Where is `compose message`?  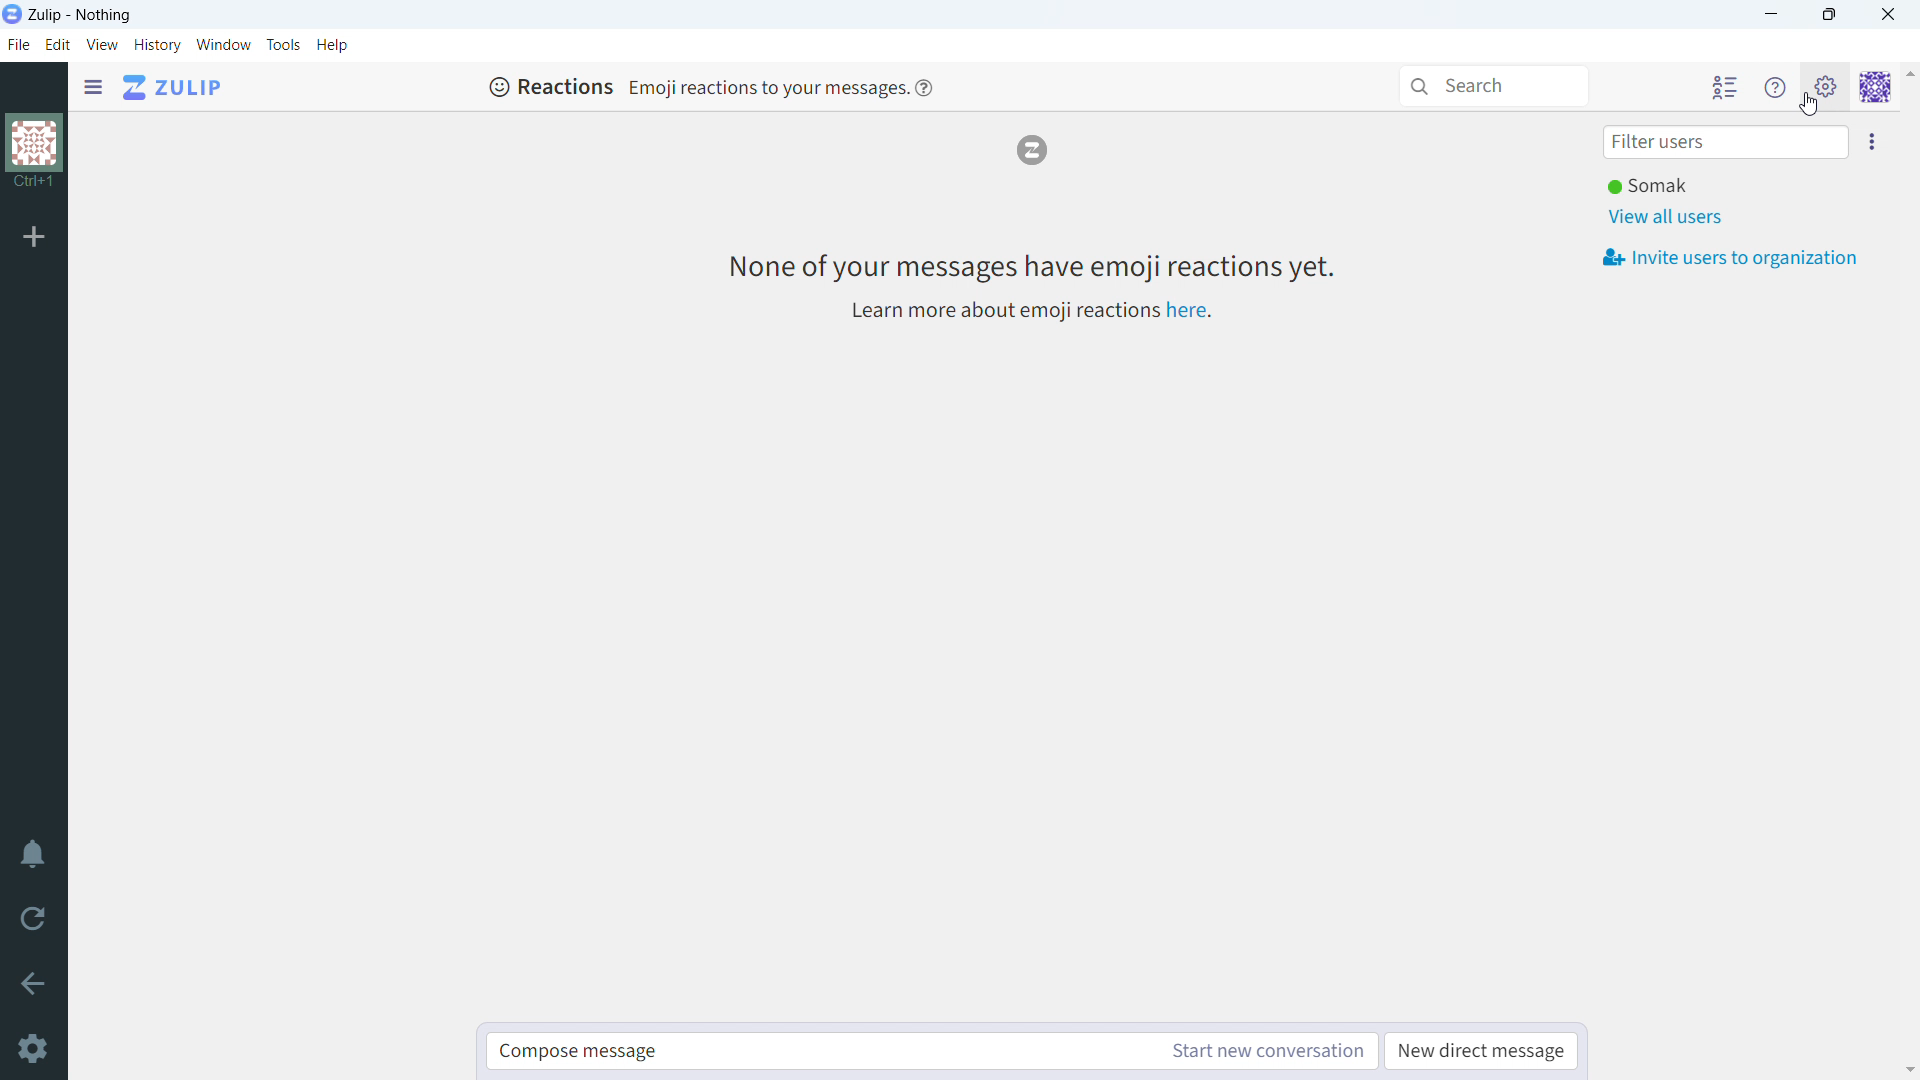 compose message is located at coordinates (818, 1051).